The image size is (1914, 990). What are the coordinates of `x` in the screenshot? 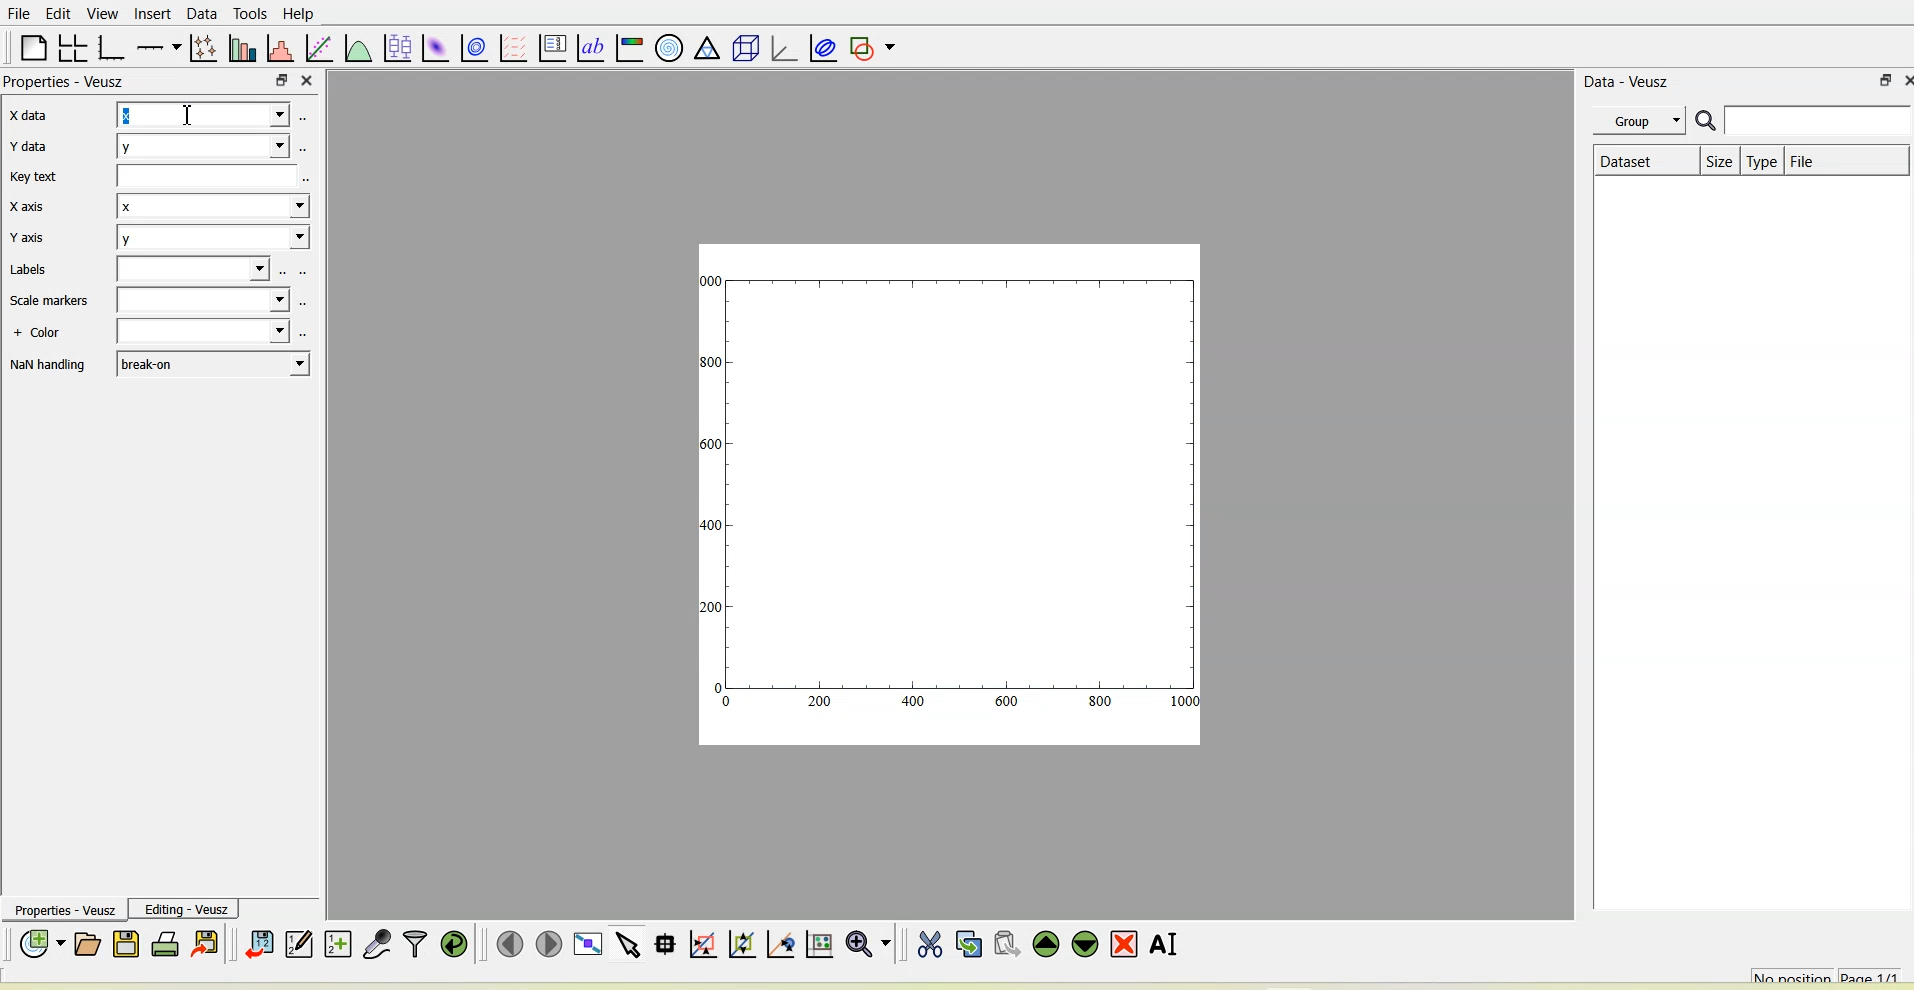 It's located at (202, 114).